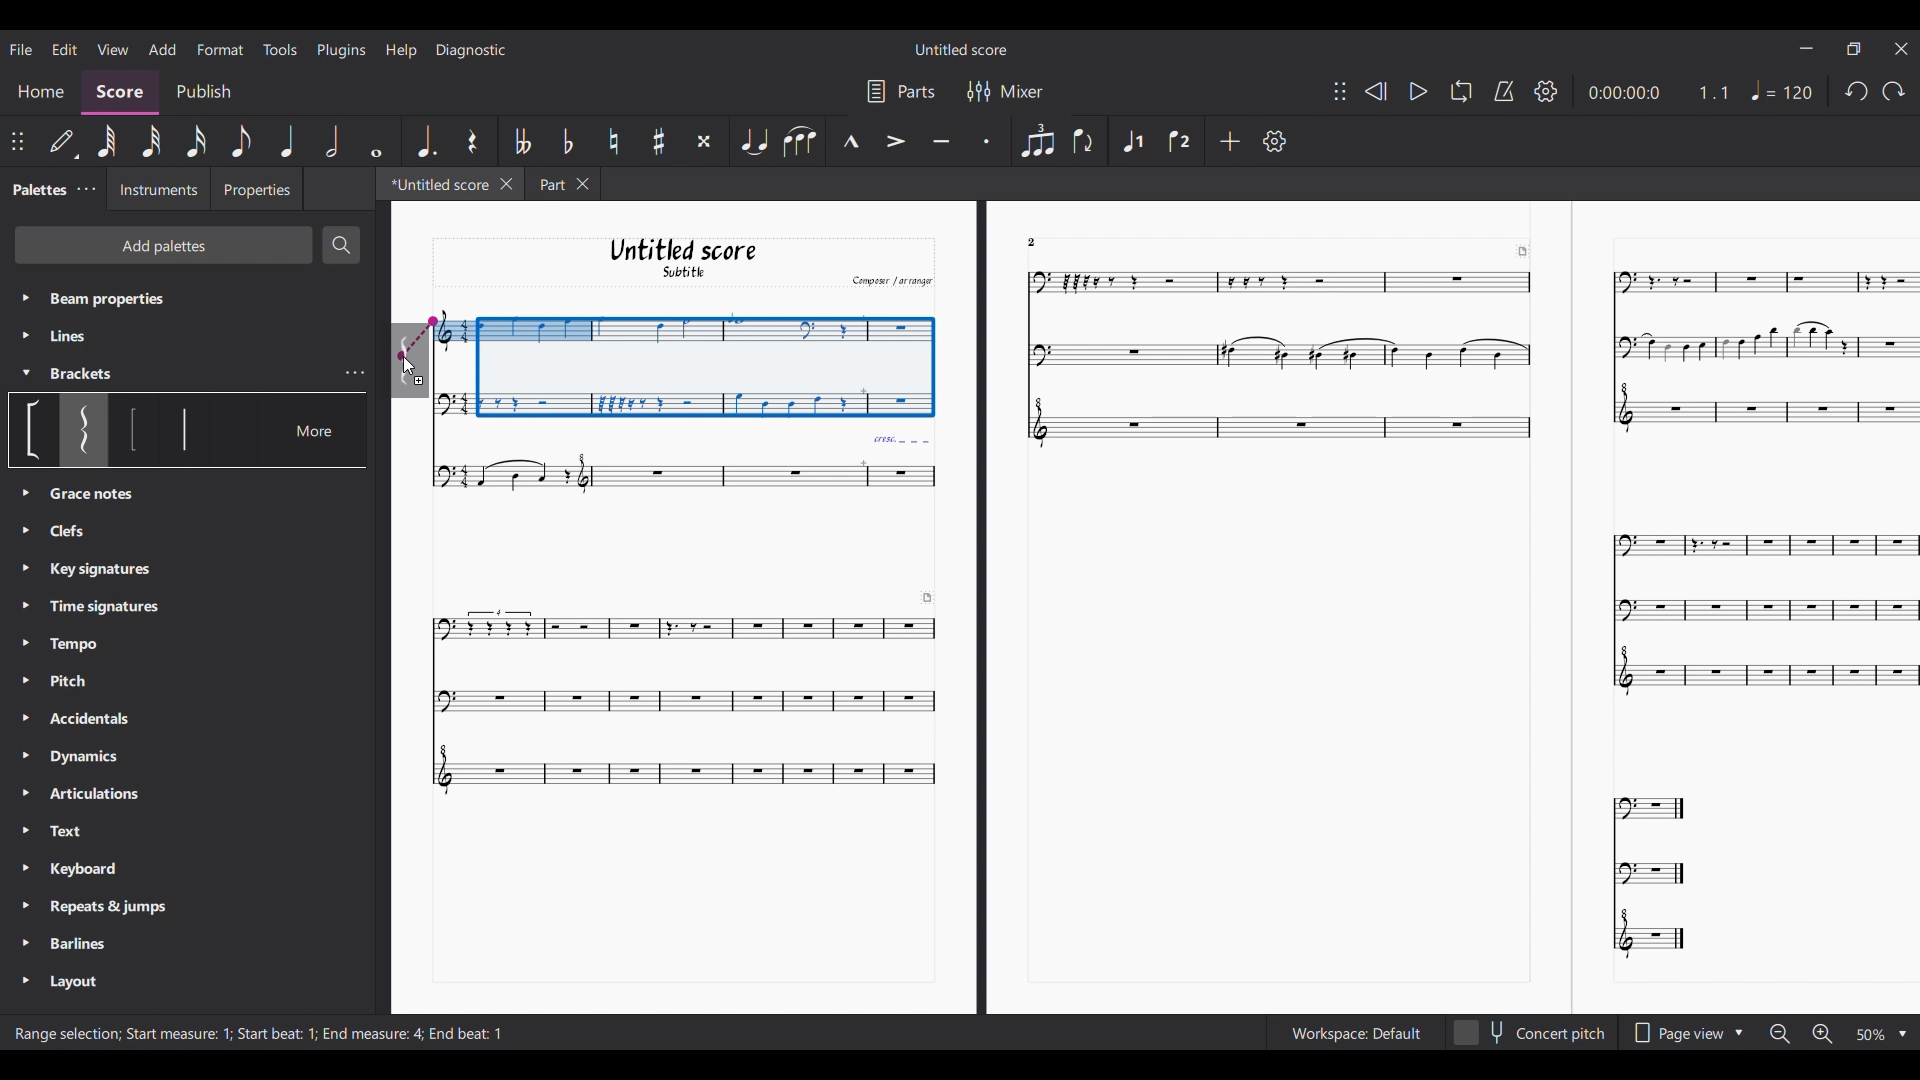  Describe the element at coordinates (1418, 92) in the screenshot. I see `Play` at that location.